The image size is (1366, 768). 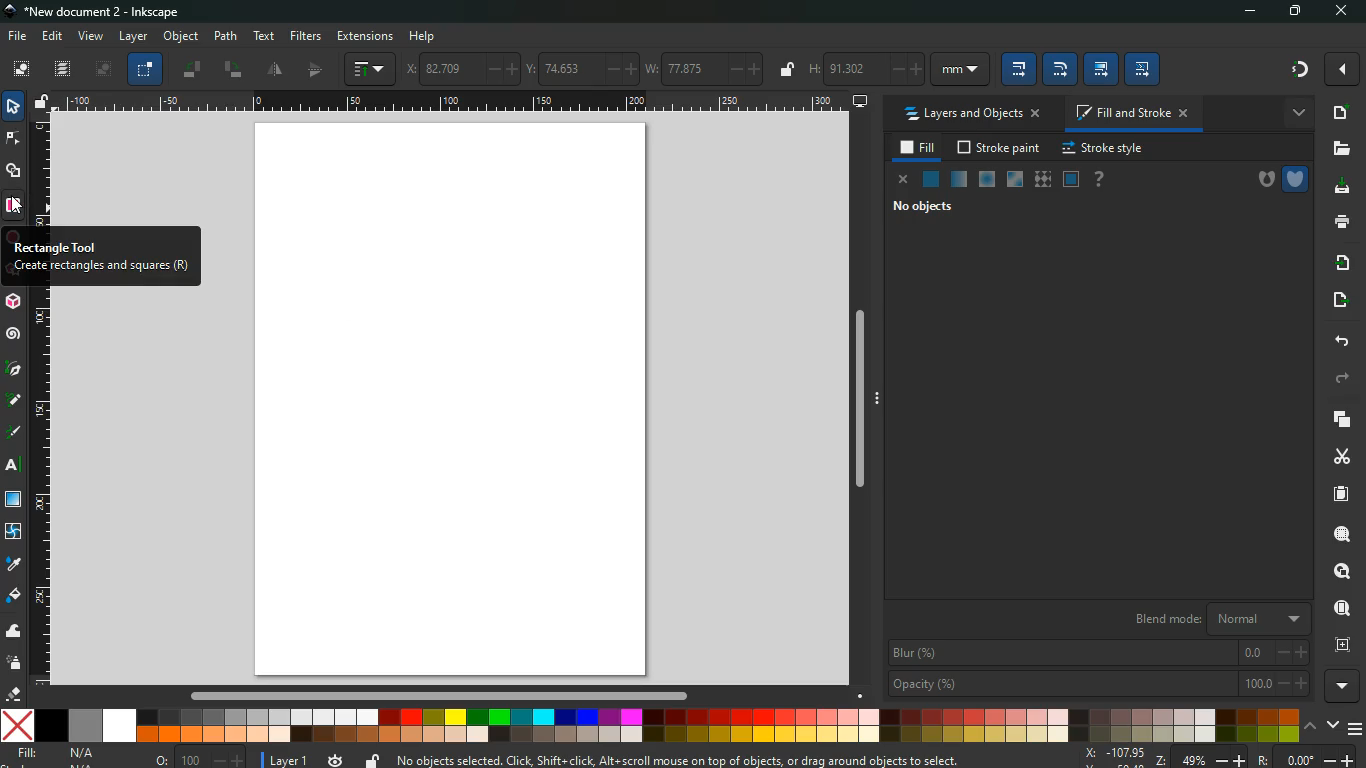 What do you see at coordinates (580, 70) in the screenshot?
I see `y` at bounding box center [580, 70].